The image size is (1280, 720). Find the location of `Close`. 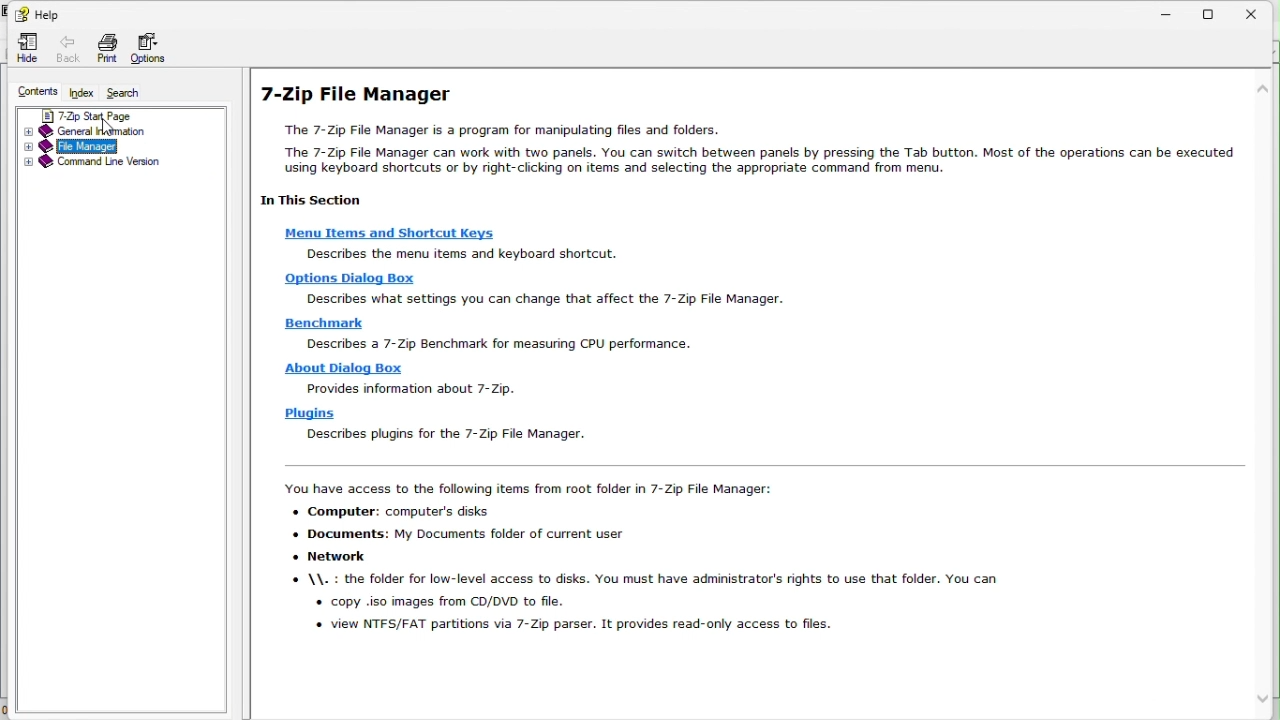

Close is located at coordinates (1261, 9).